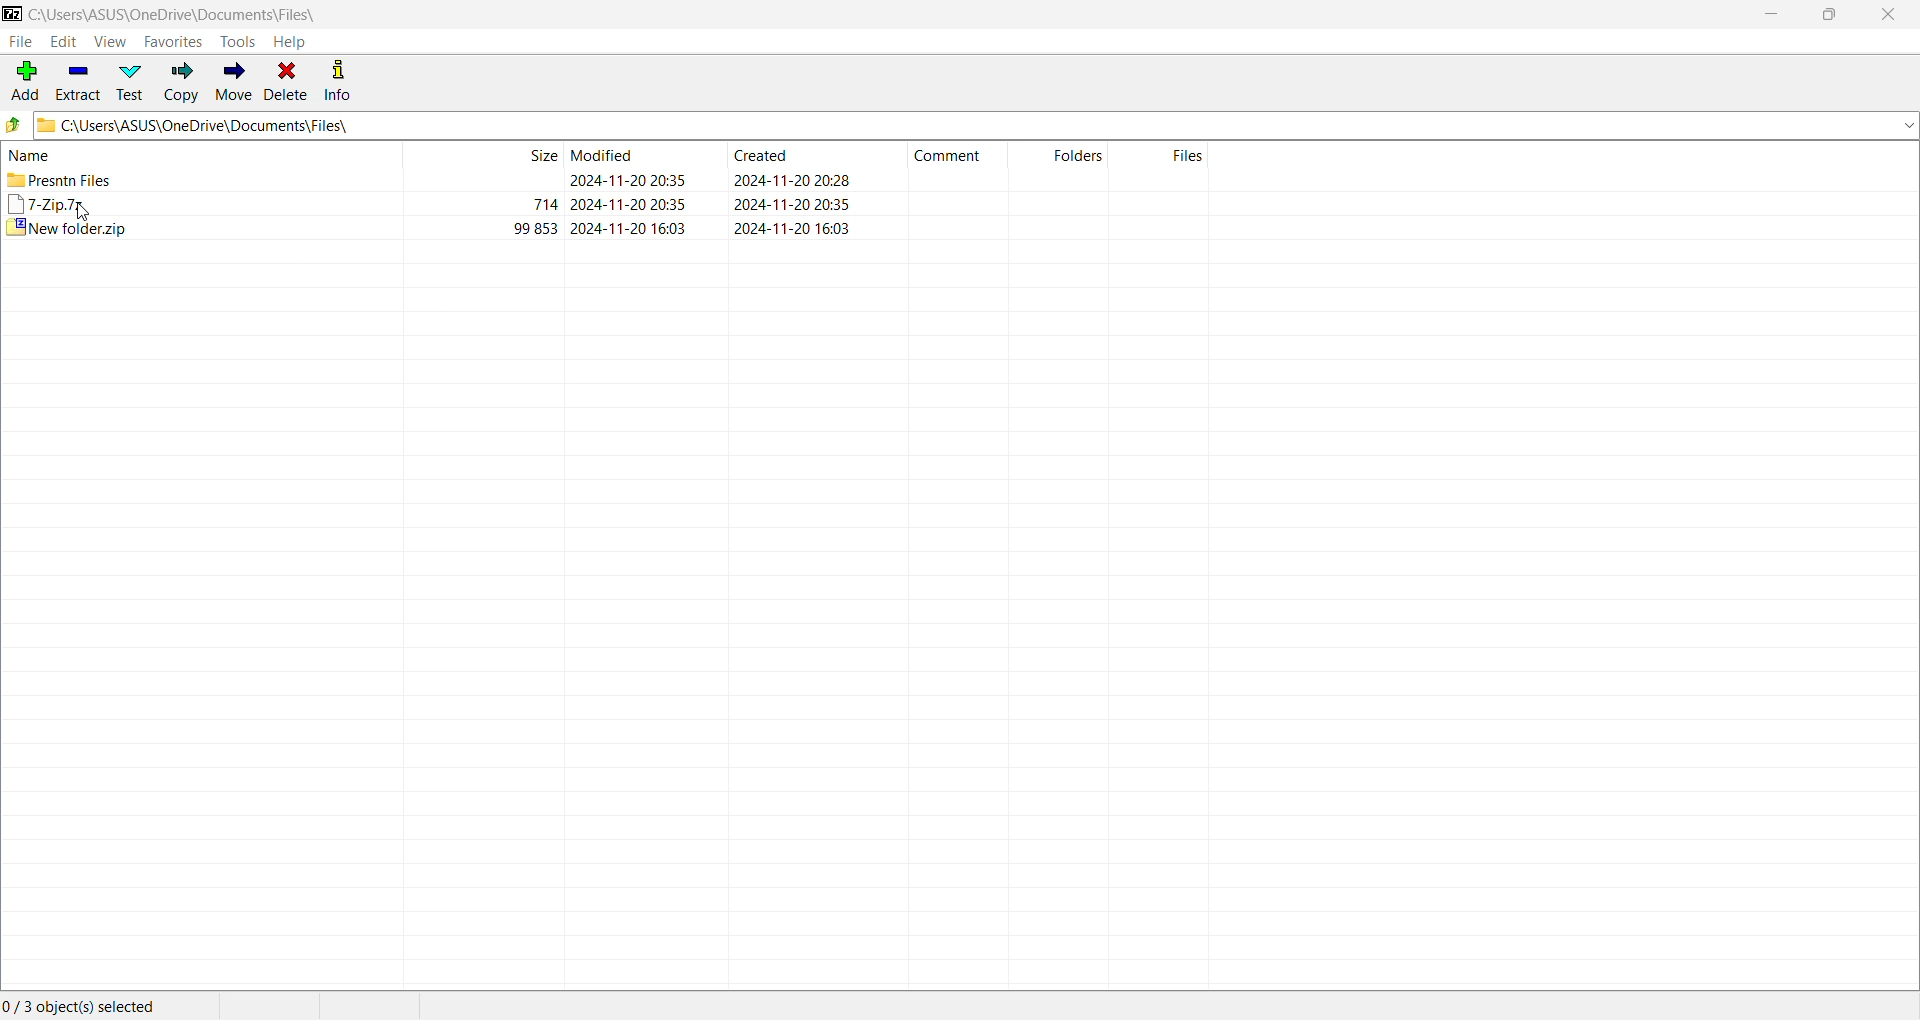  Describe the element at coordinates (78, 179) in the screenshot. I see `Presntn Files` at that location.